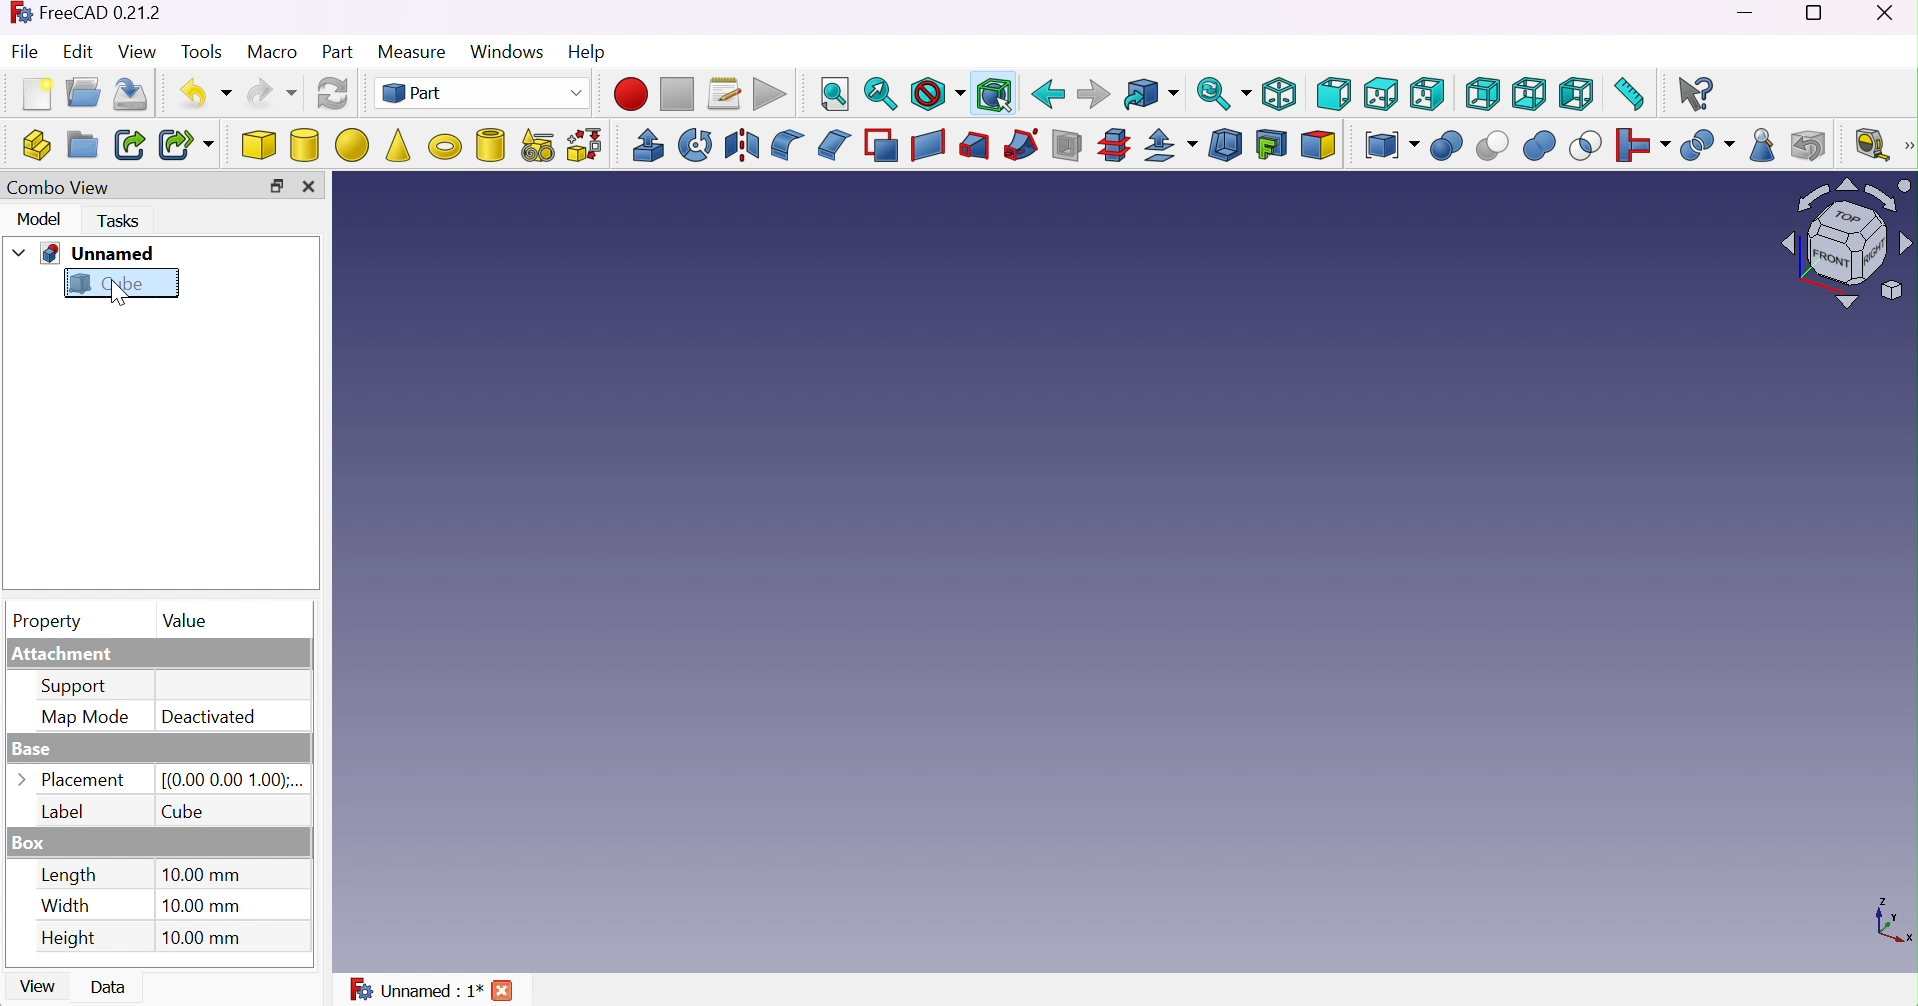  What do you see at coordinates (1448, 147) in the screenshot?
I see `Union ` at bounding box center [1448, 147].